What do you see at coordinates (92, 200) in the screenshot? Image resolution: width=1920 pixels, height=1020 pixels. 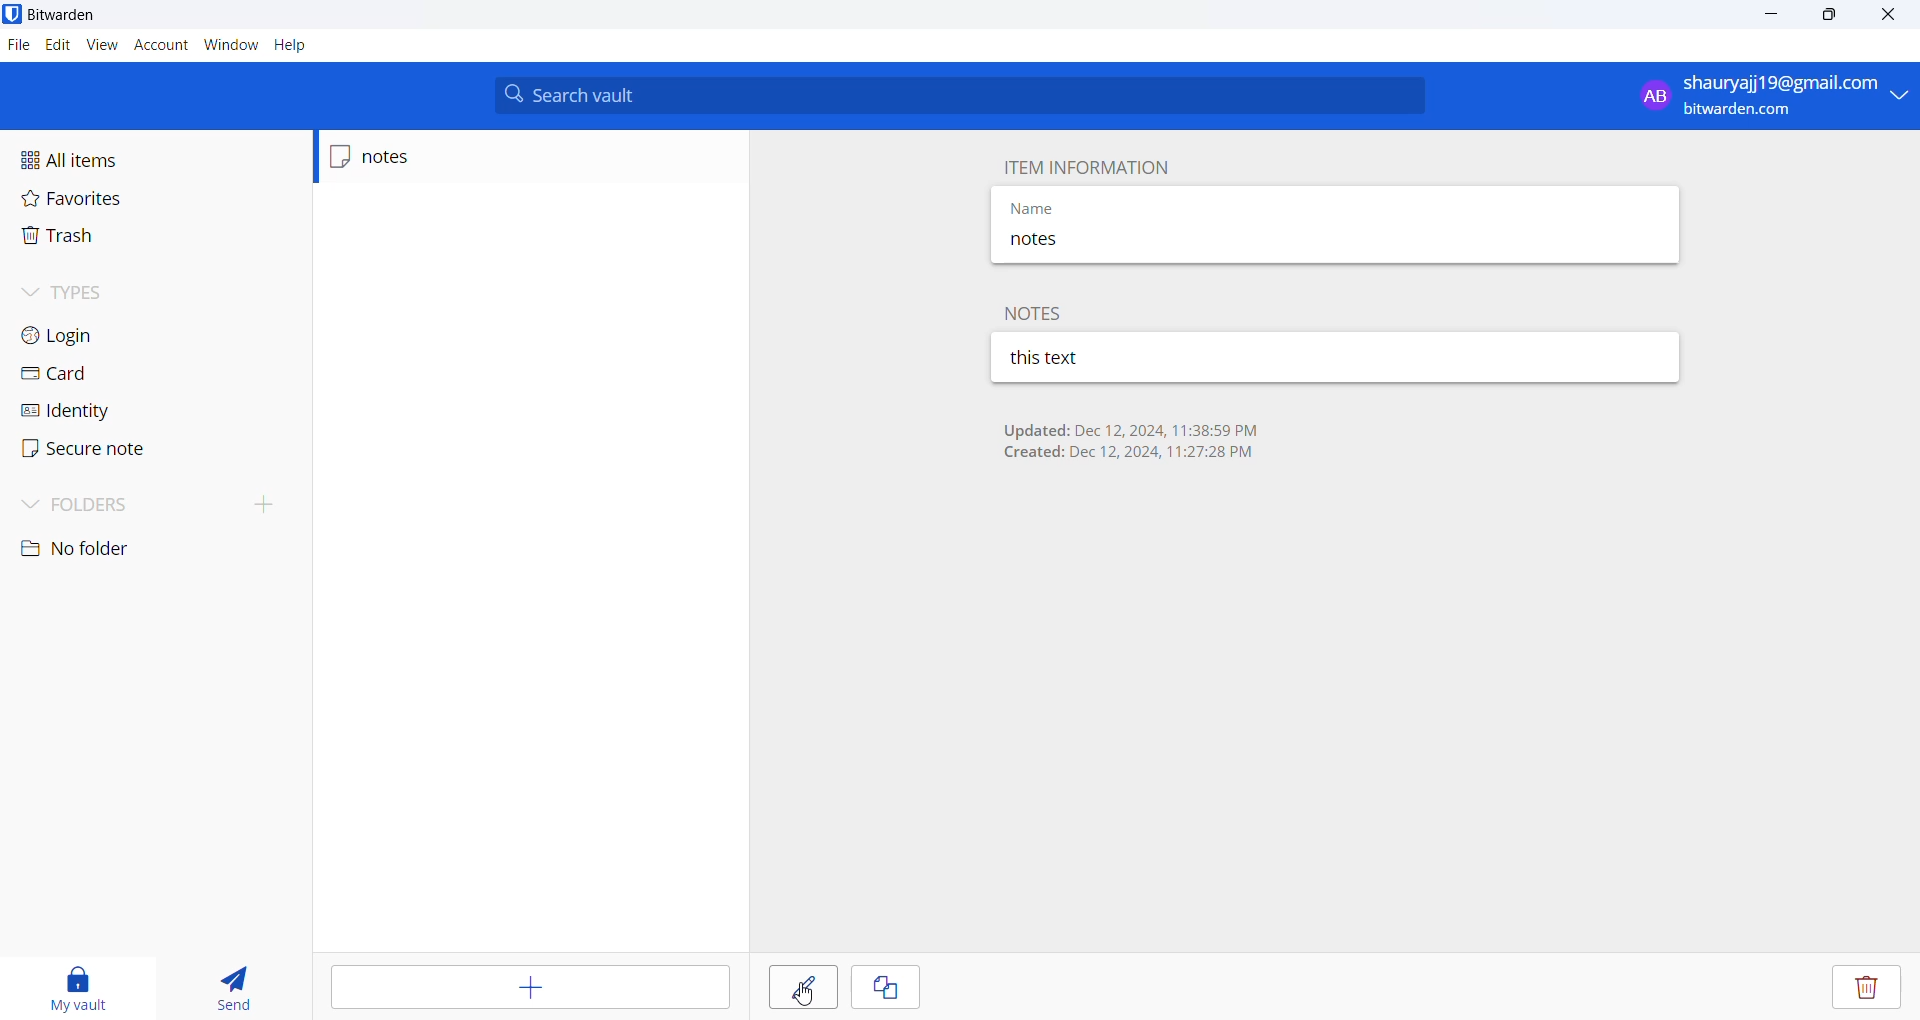 I see `favorites` at bounding box center [92, 200].